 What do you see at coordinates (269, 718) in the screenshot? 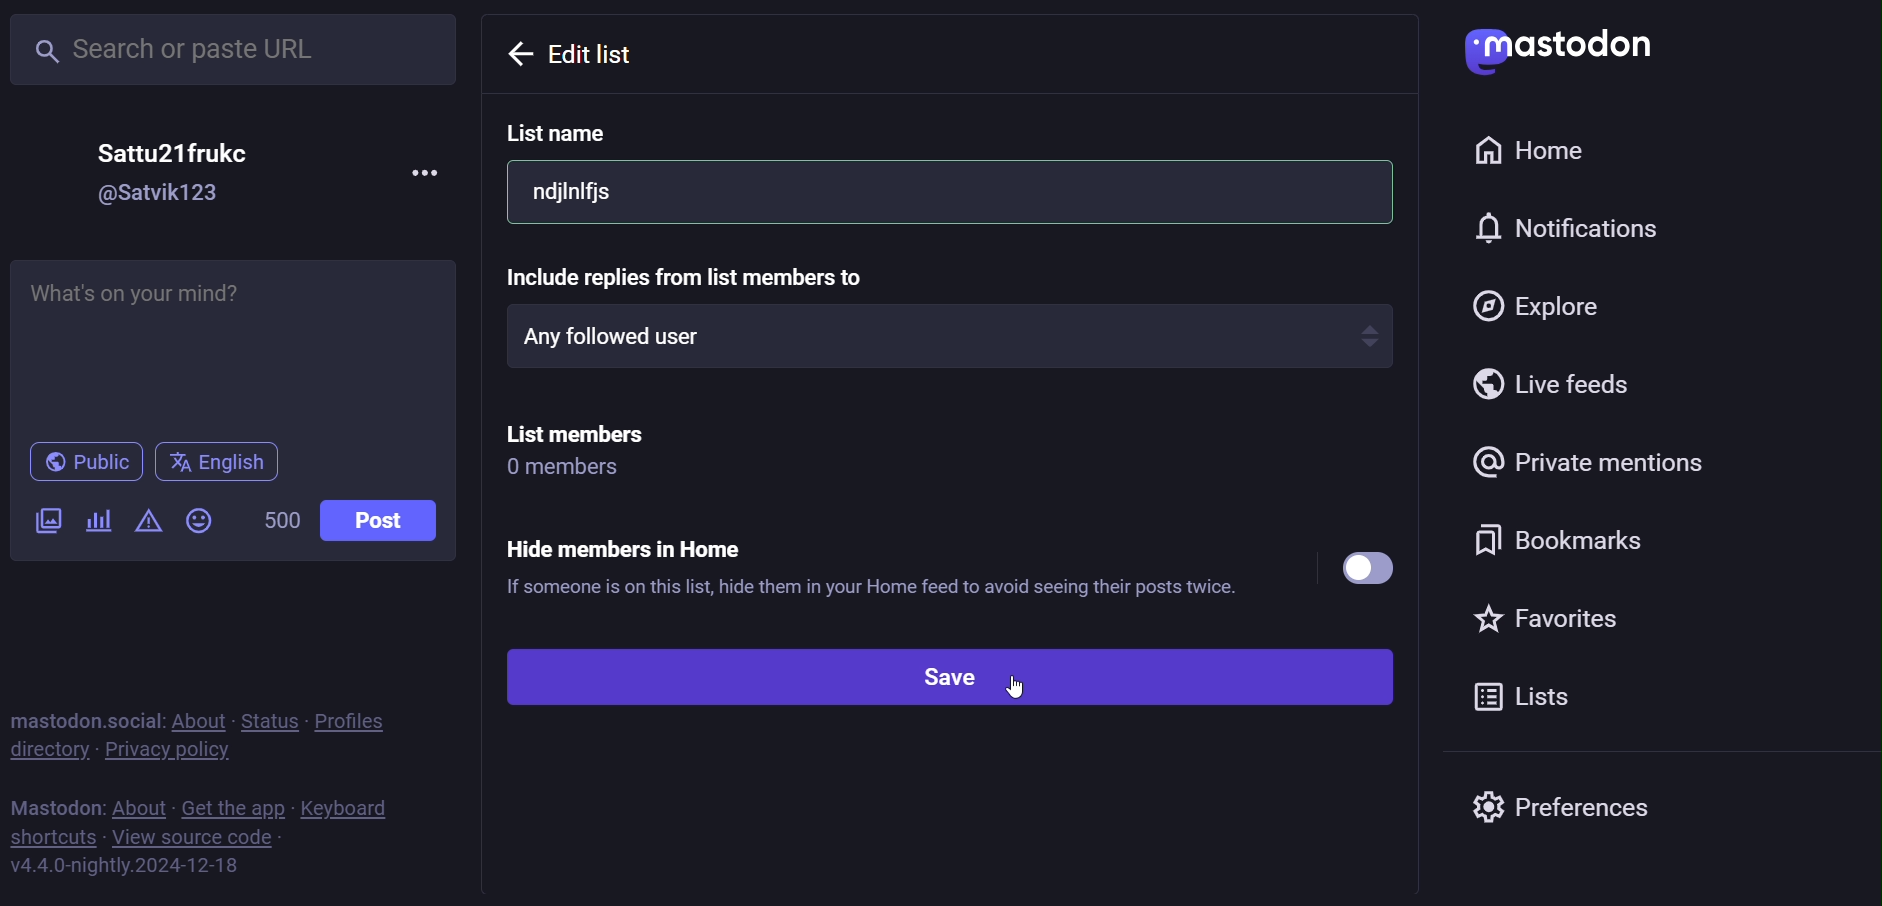
I see `status` at bounding box center [269, 718].